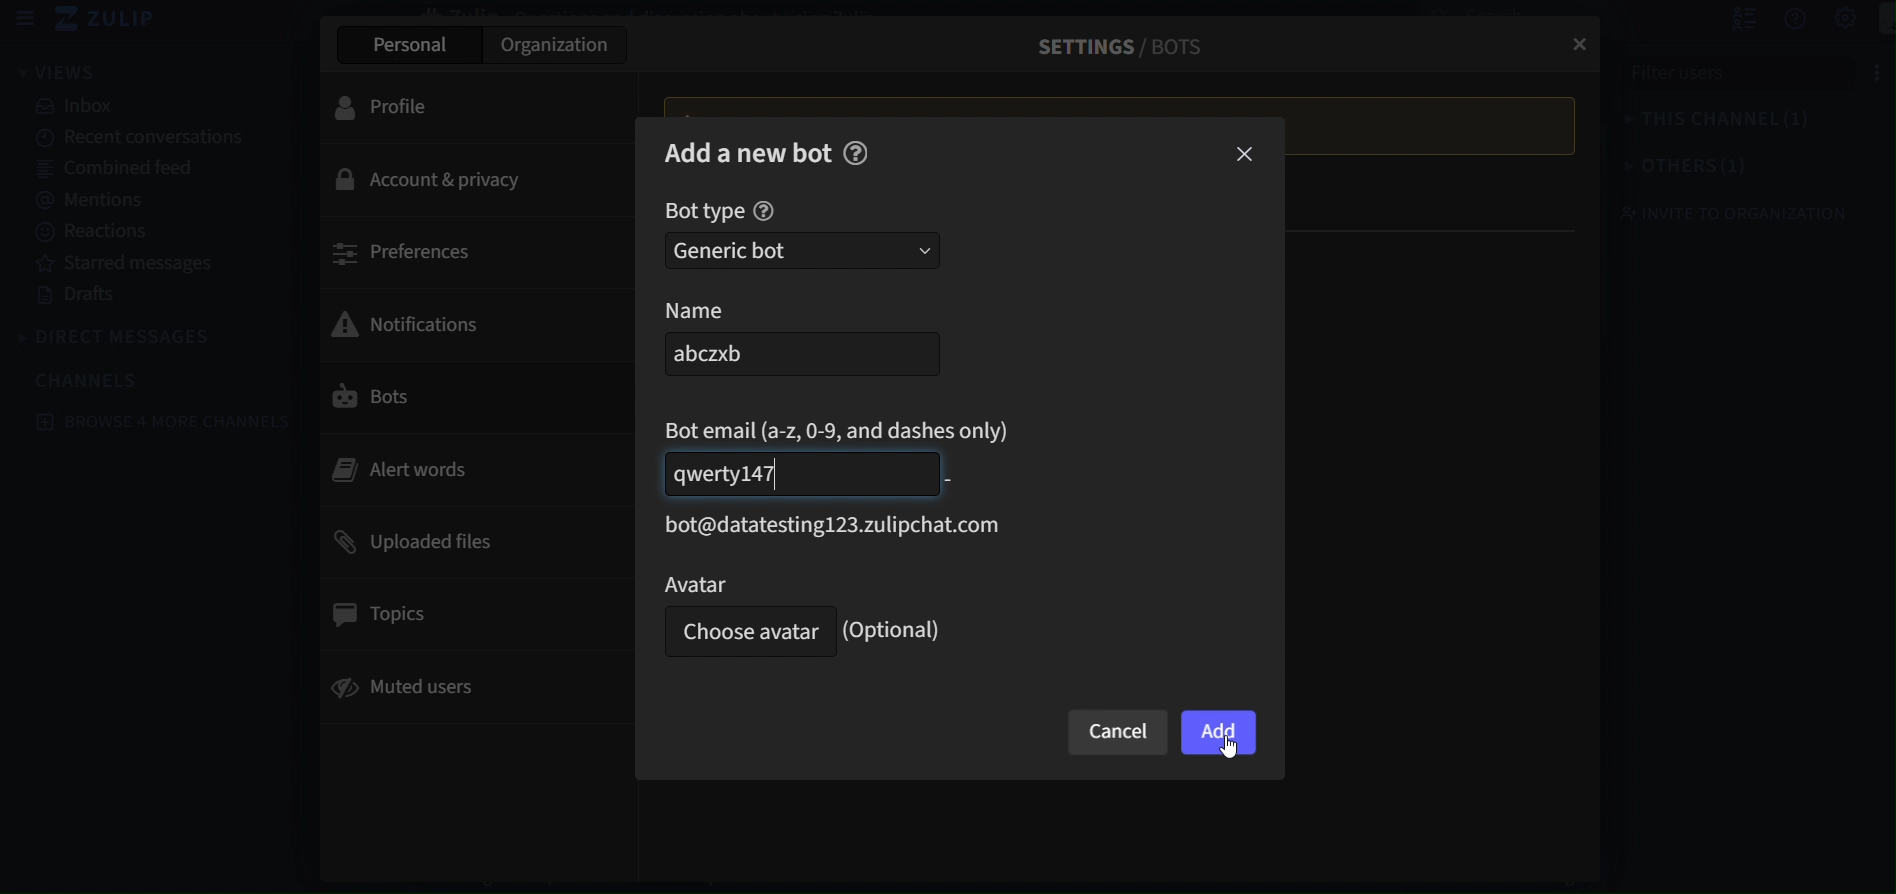 Image resolution: width=1896 pixels, height=894 pixels. I want to click on zulip, so click(113, 20).